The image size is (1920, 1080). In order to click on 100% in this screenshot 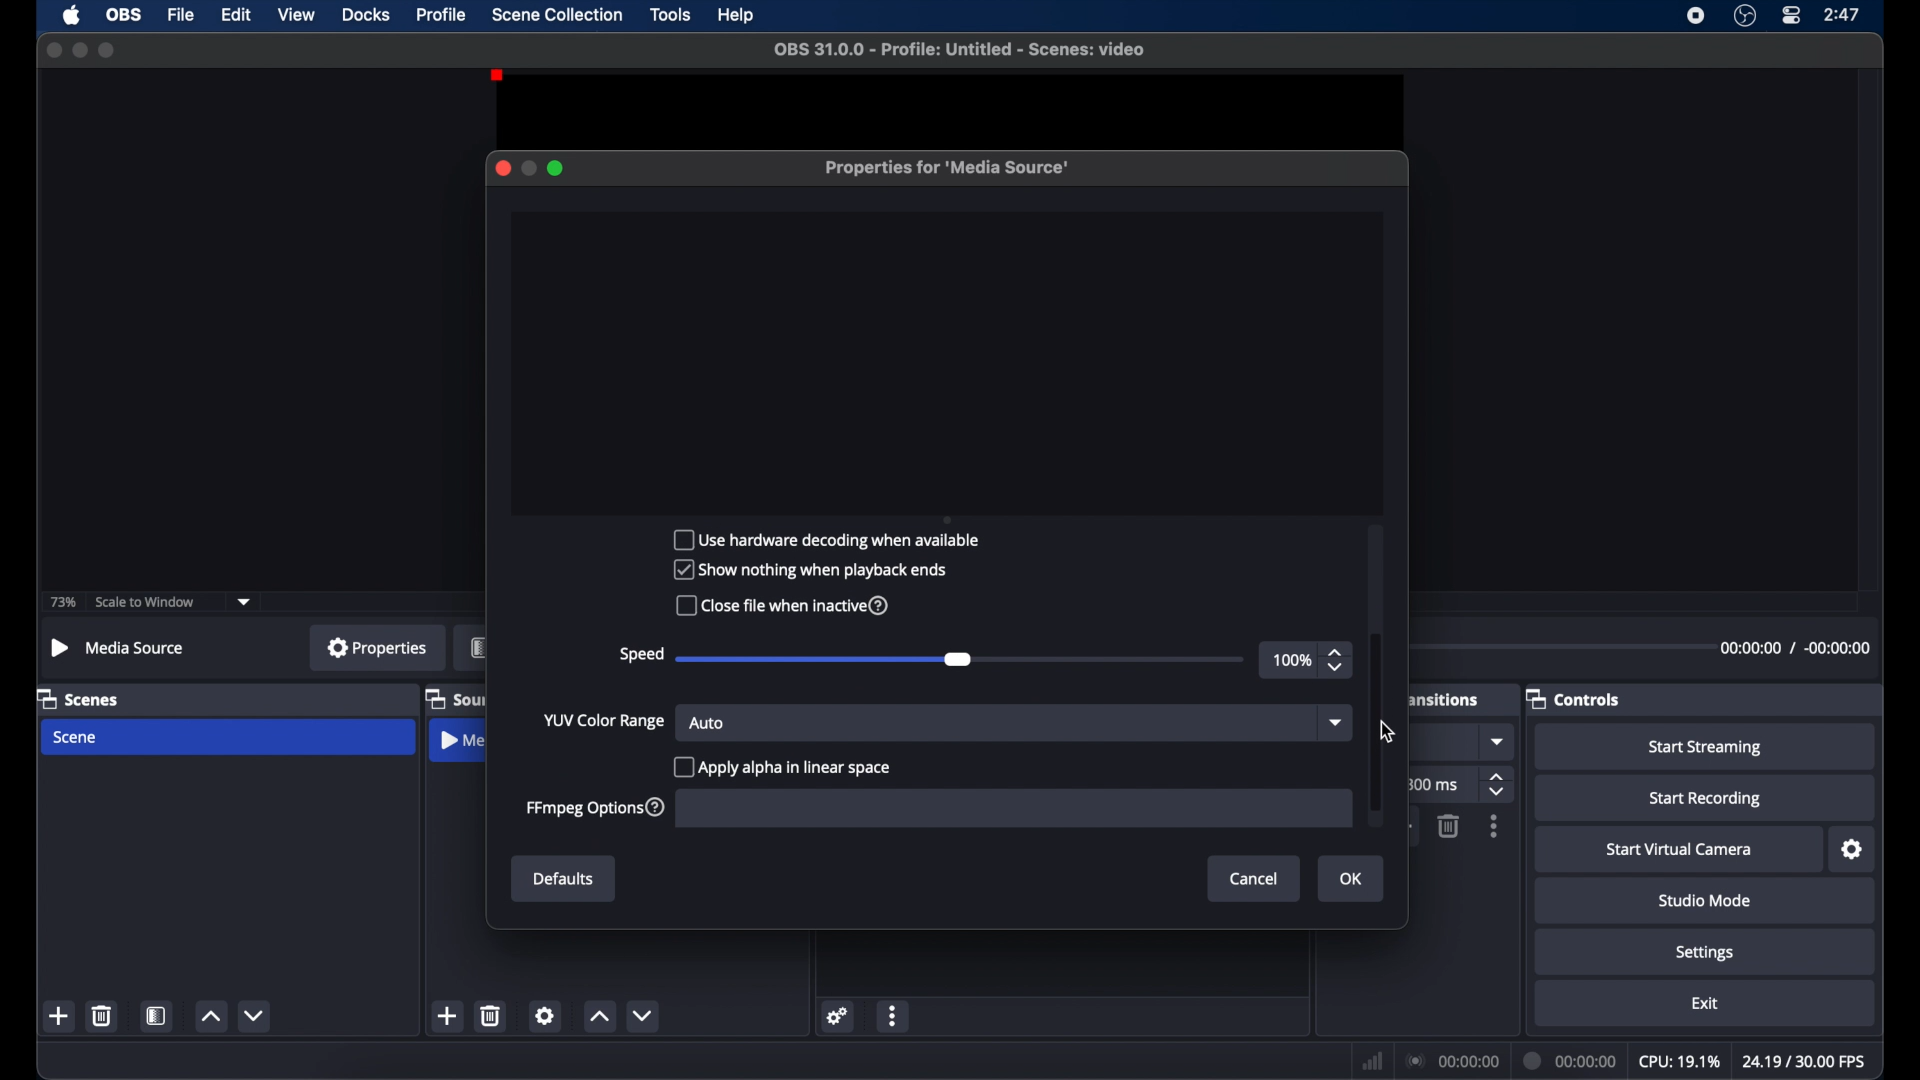, I will do `click(1292, 661)`.